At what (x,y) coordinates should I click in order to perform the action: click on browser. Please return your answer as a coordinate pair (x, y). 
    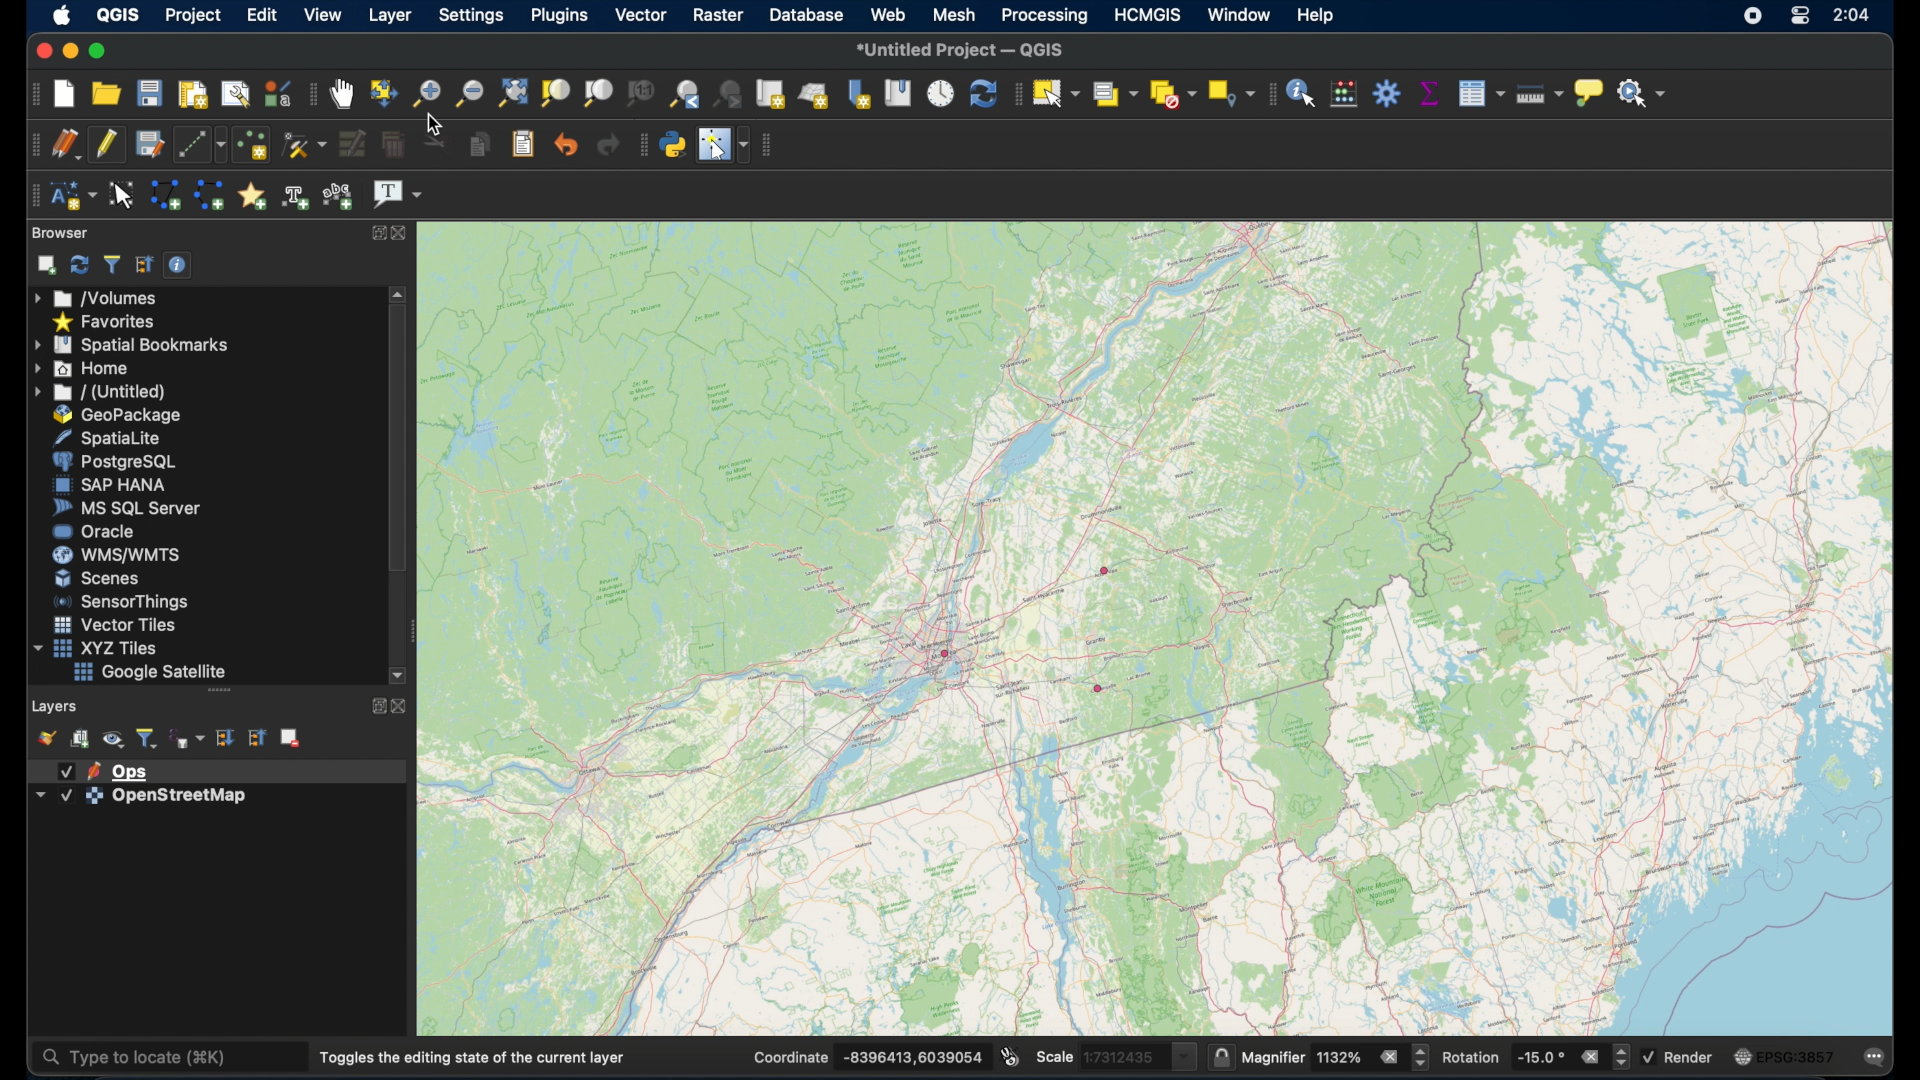
    Looking at the image, I should click on (58, 232).